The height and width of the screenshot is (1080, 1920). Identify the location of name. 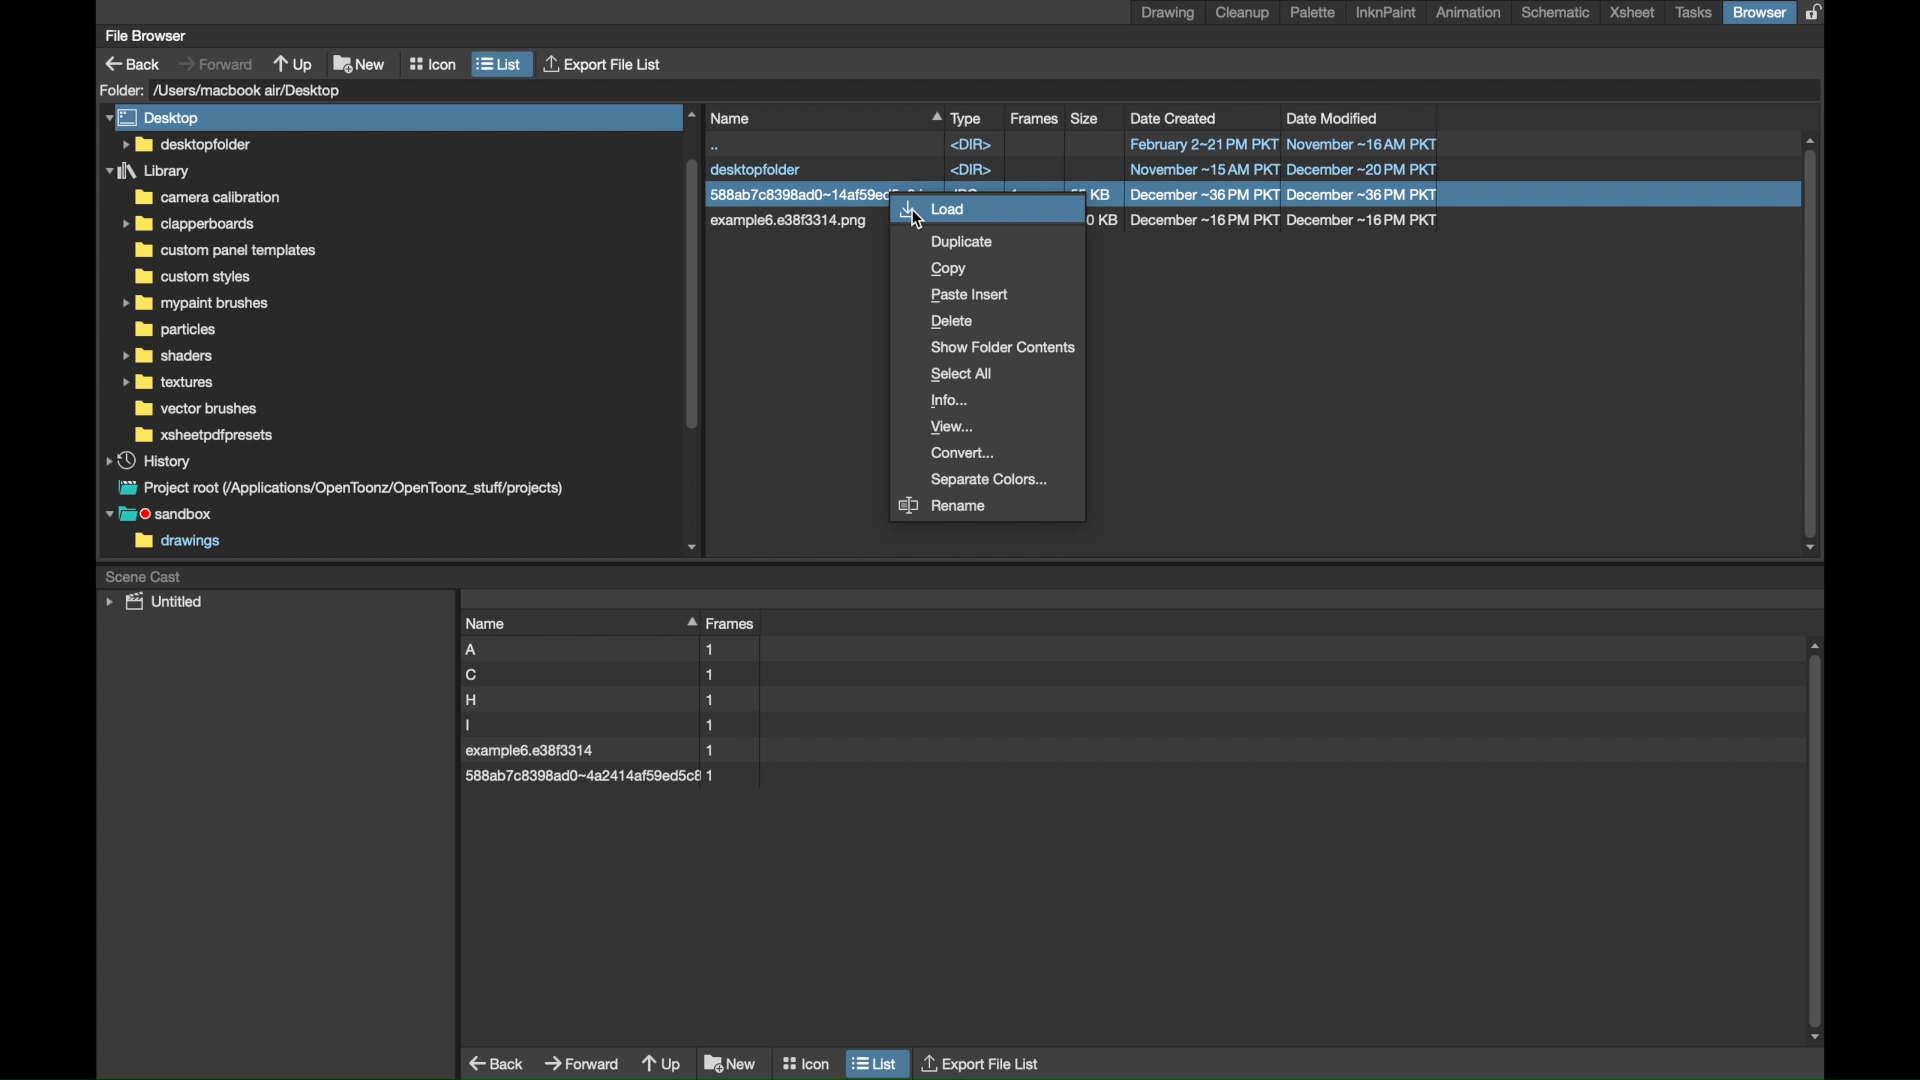
(824, 118).